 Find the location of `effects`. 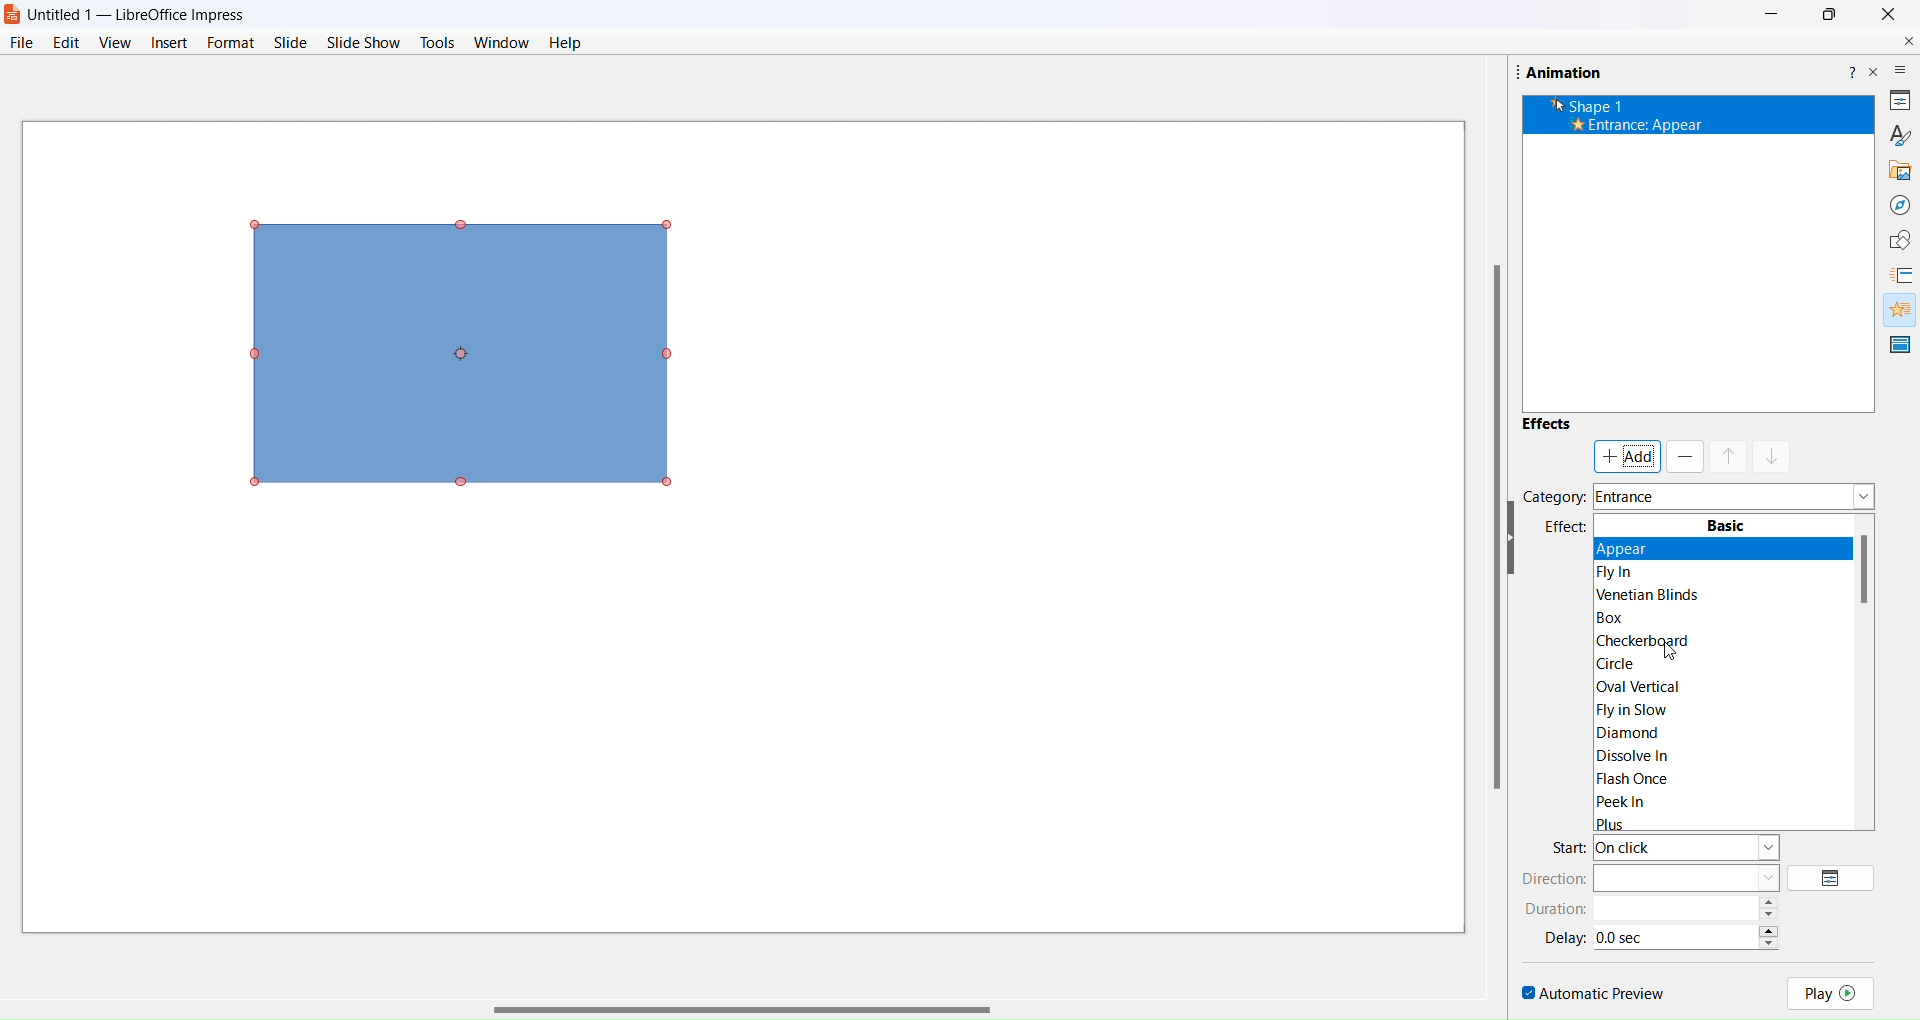

effects is located at coordinates (1547, 428).